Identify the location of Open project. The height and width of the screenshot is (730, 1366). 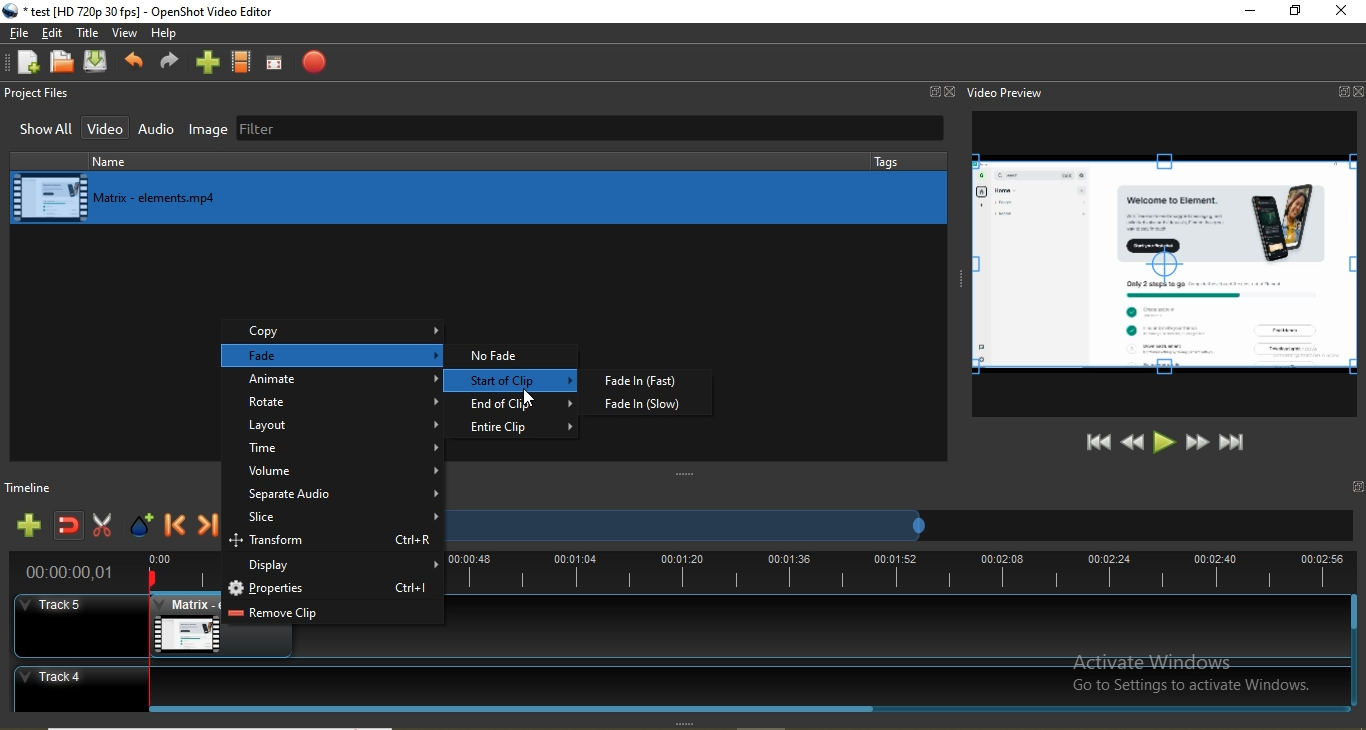
(63, 61).